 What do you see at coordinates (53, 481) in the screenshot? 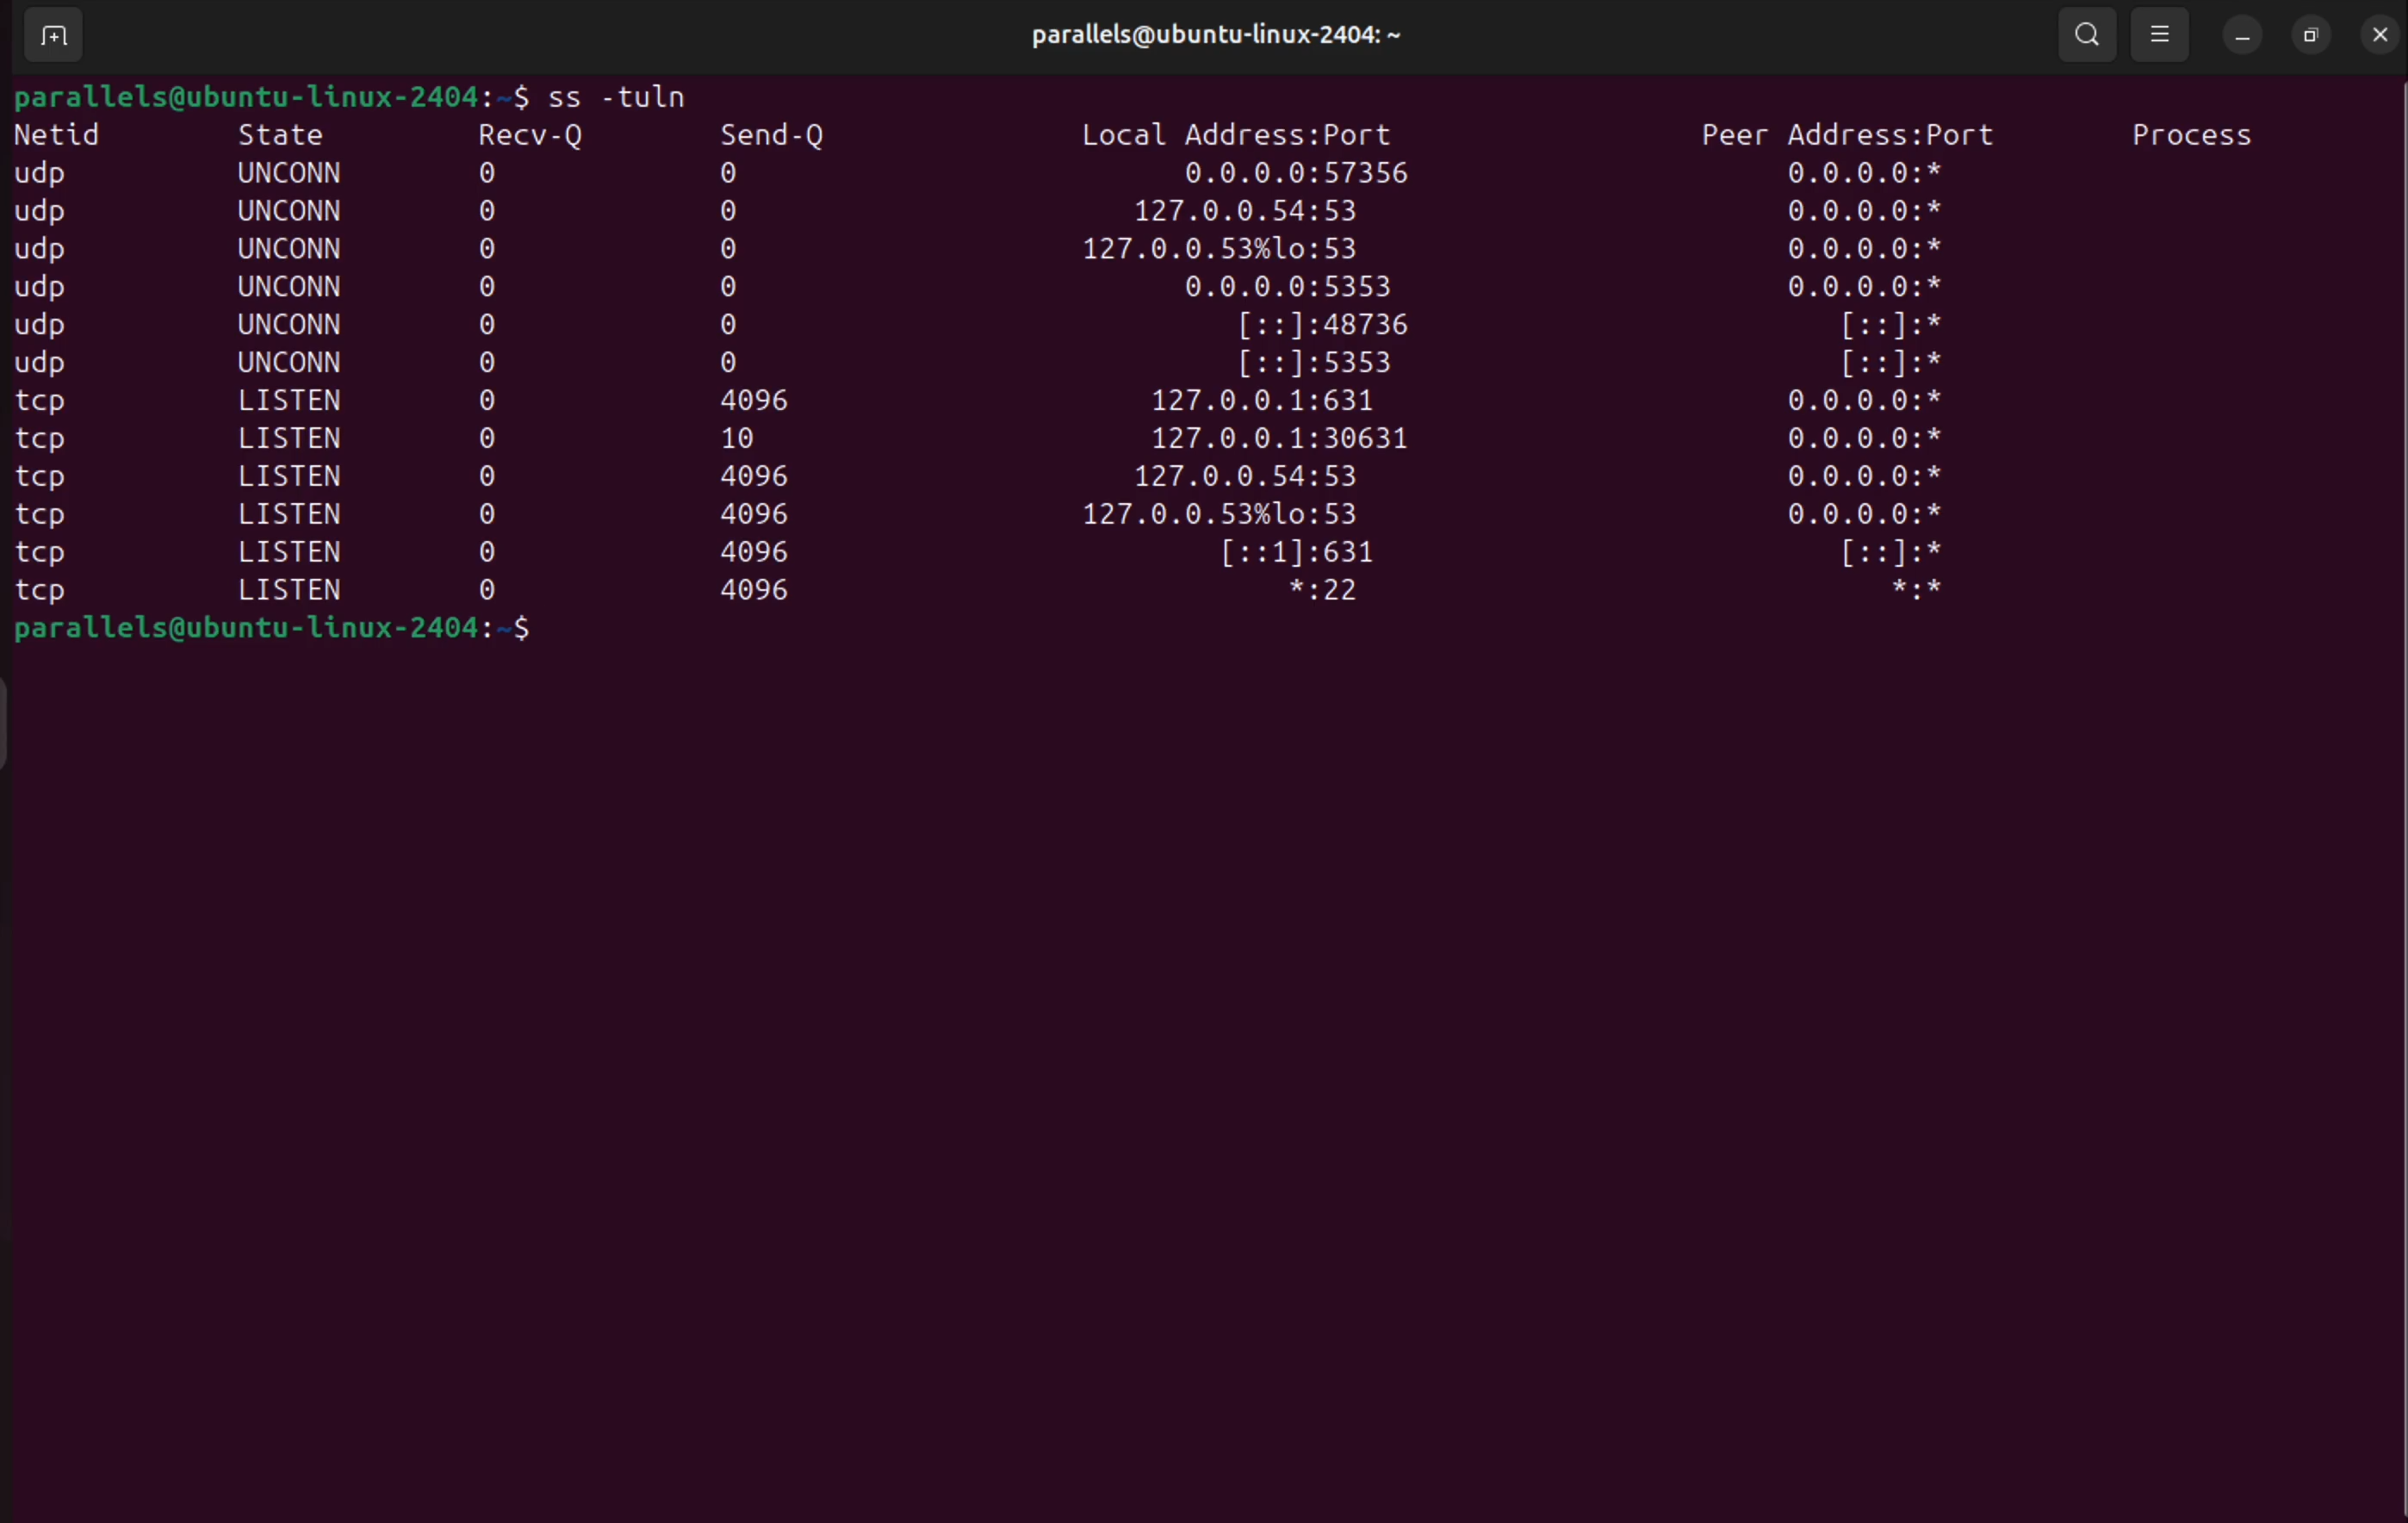
I see `tcp` at bounding box center [53, 481].